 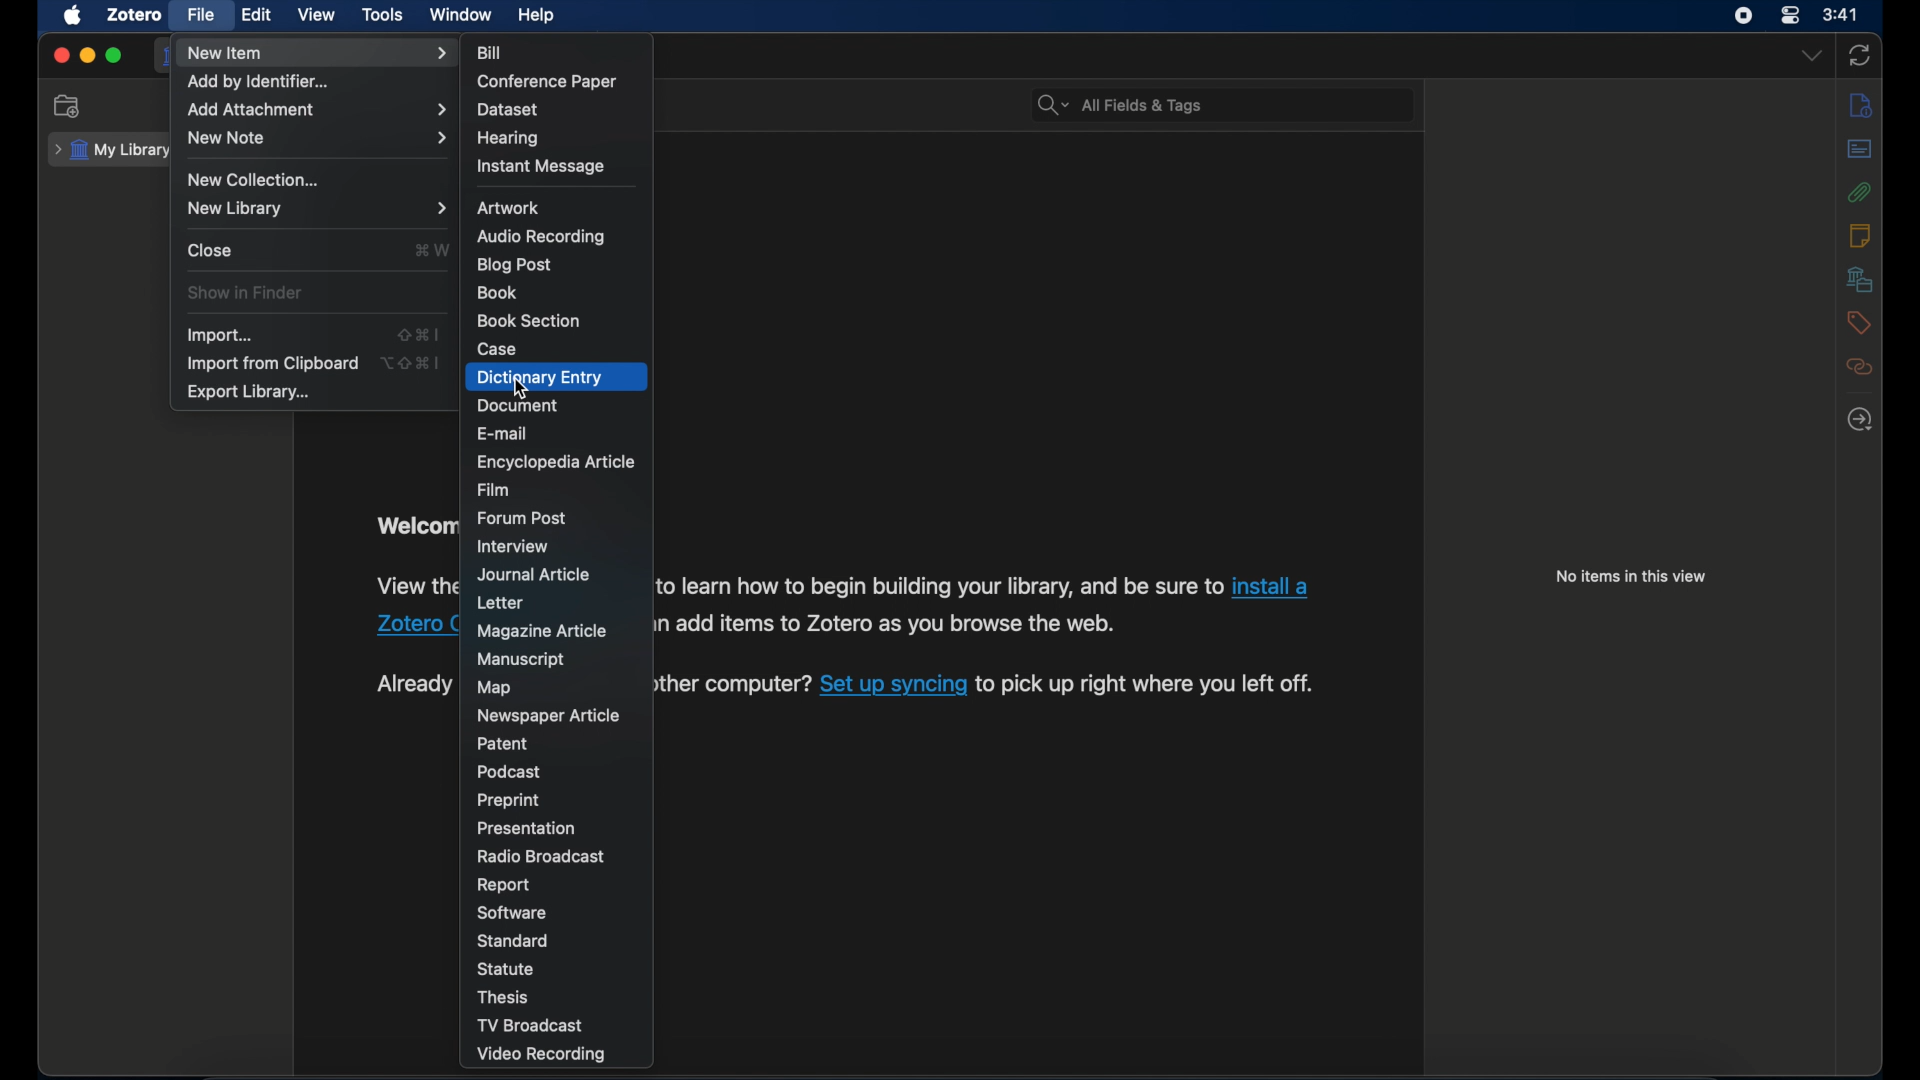 I want to click on minimize, so click(x=89, y=56).